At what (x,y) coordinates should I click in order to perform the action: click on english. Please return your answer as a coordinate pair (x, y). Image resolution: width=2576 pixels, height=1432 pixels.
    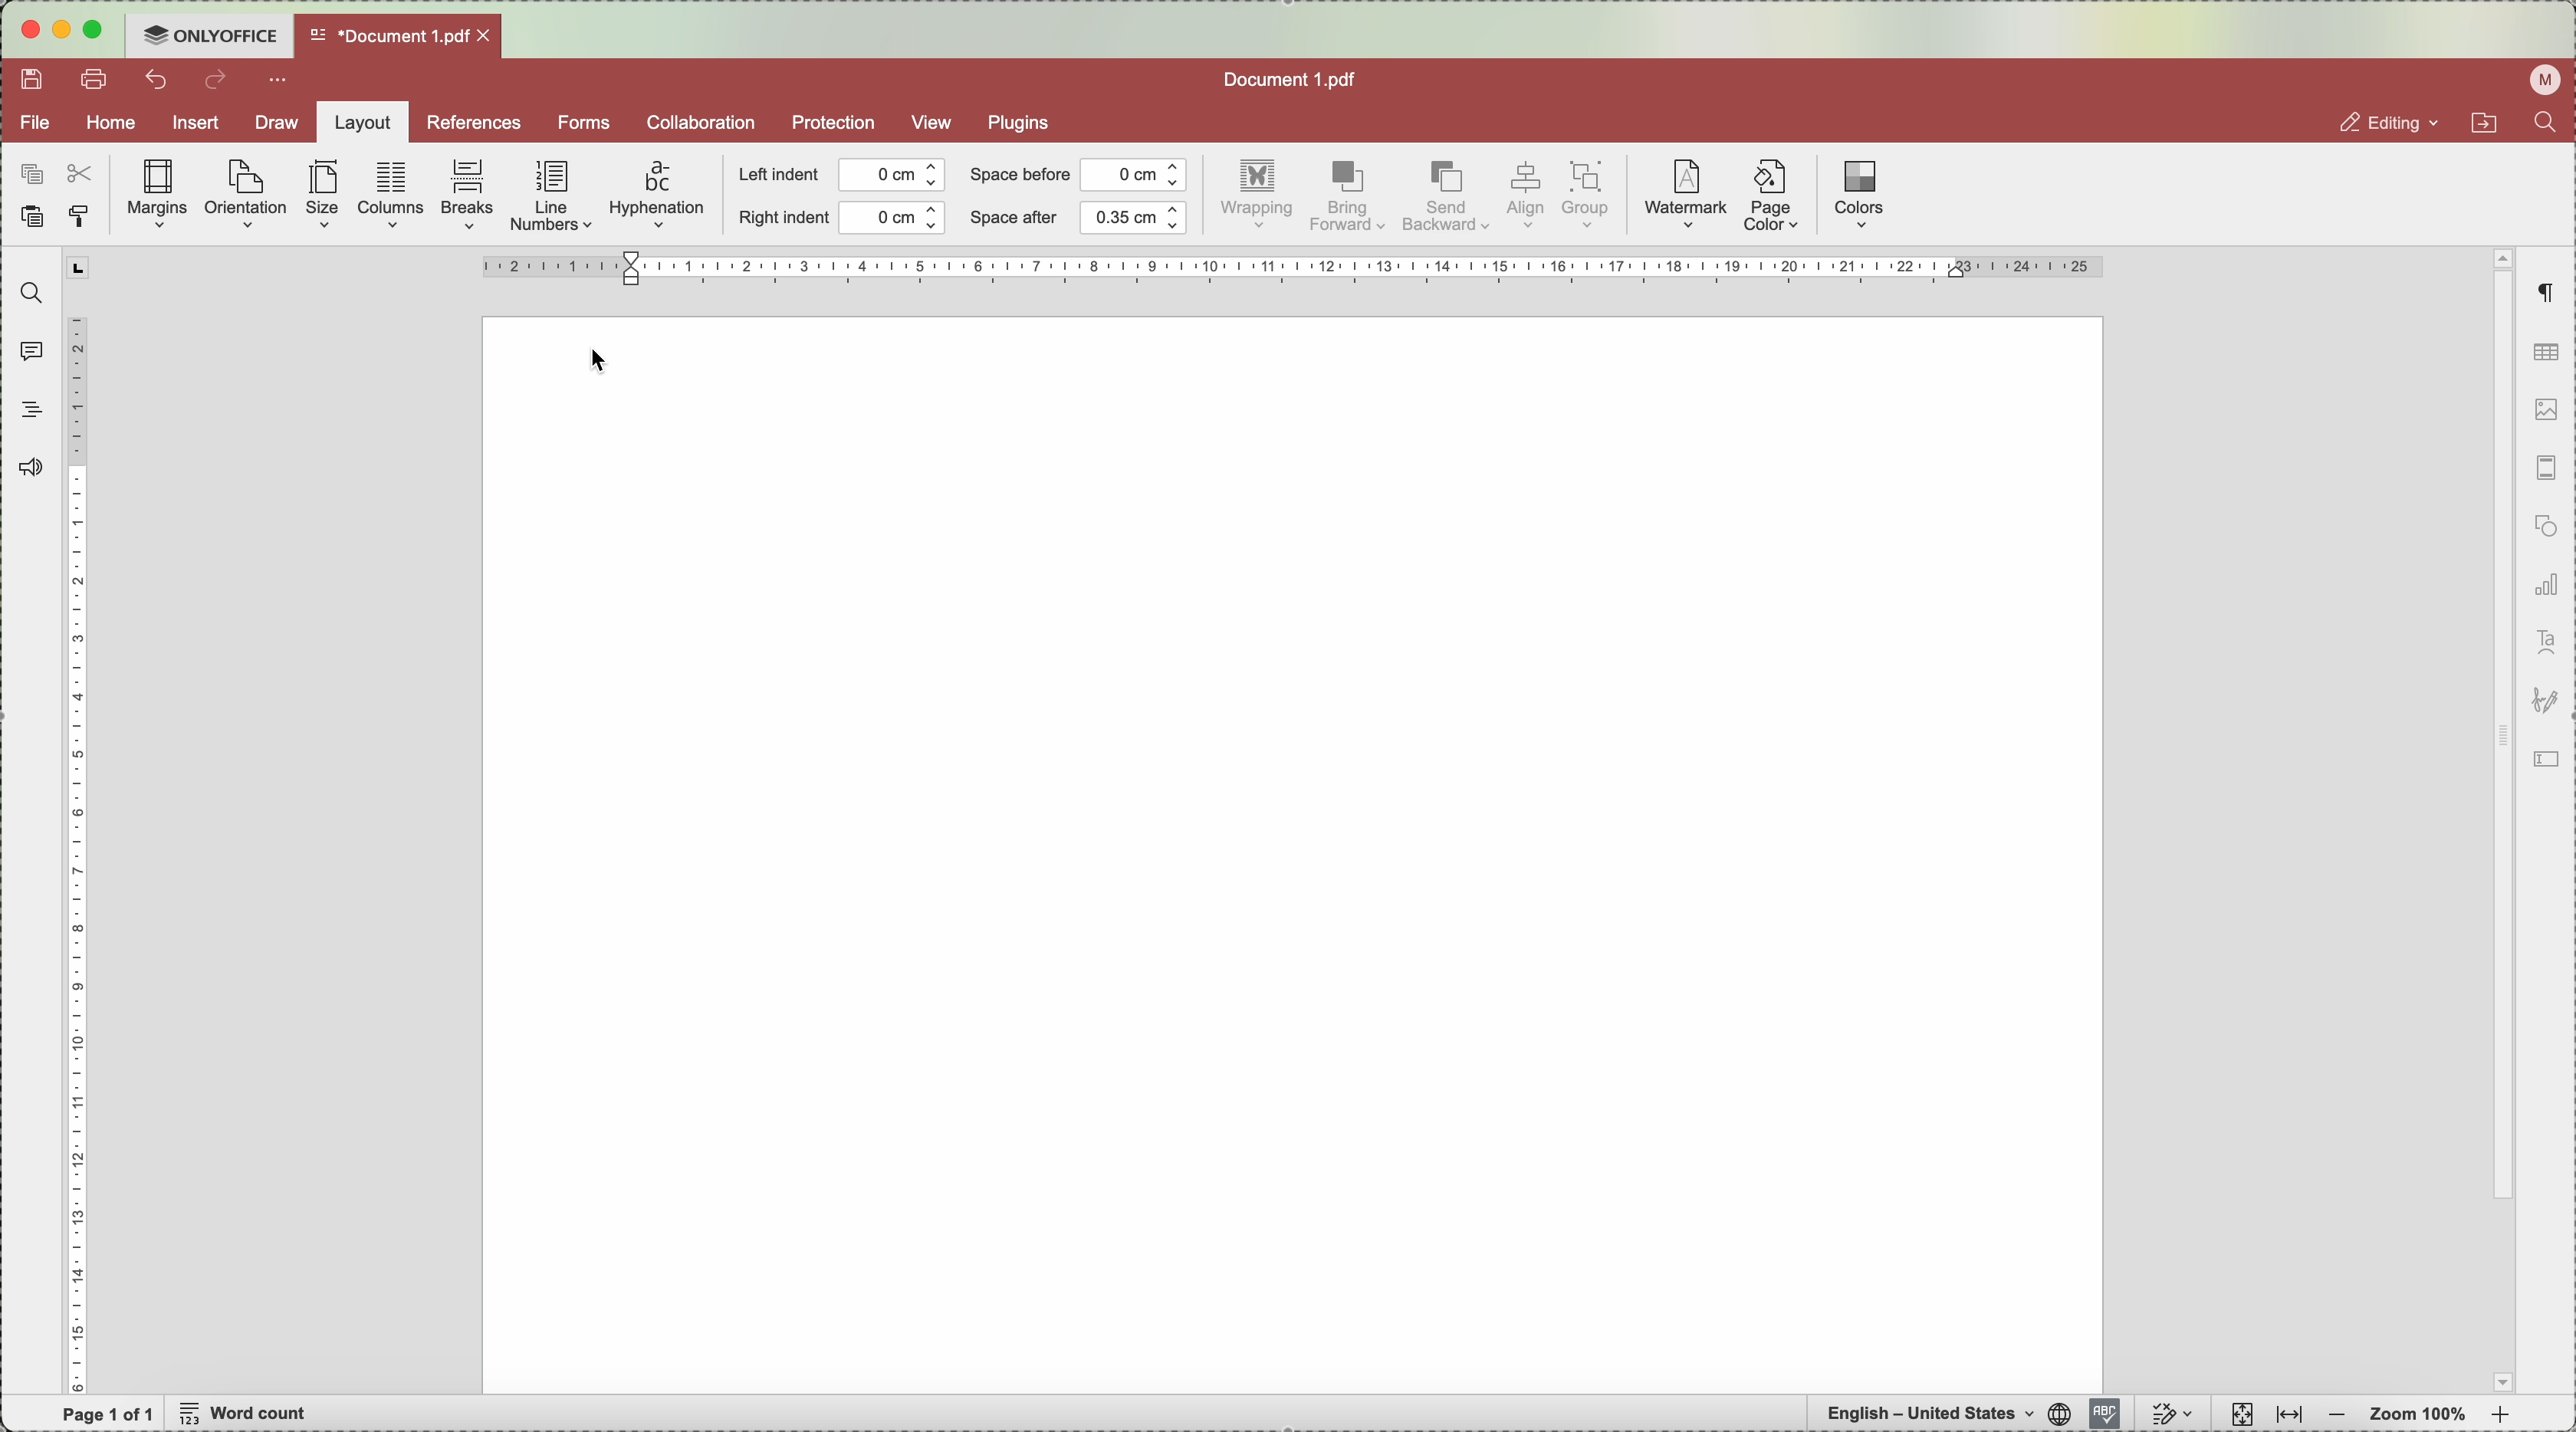
    Looking at the image, I should click on (1941, 1413).